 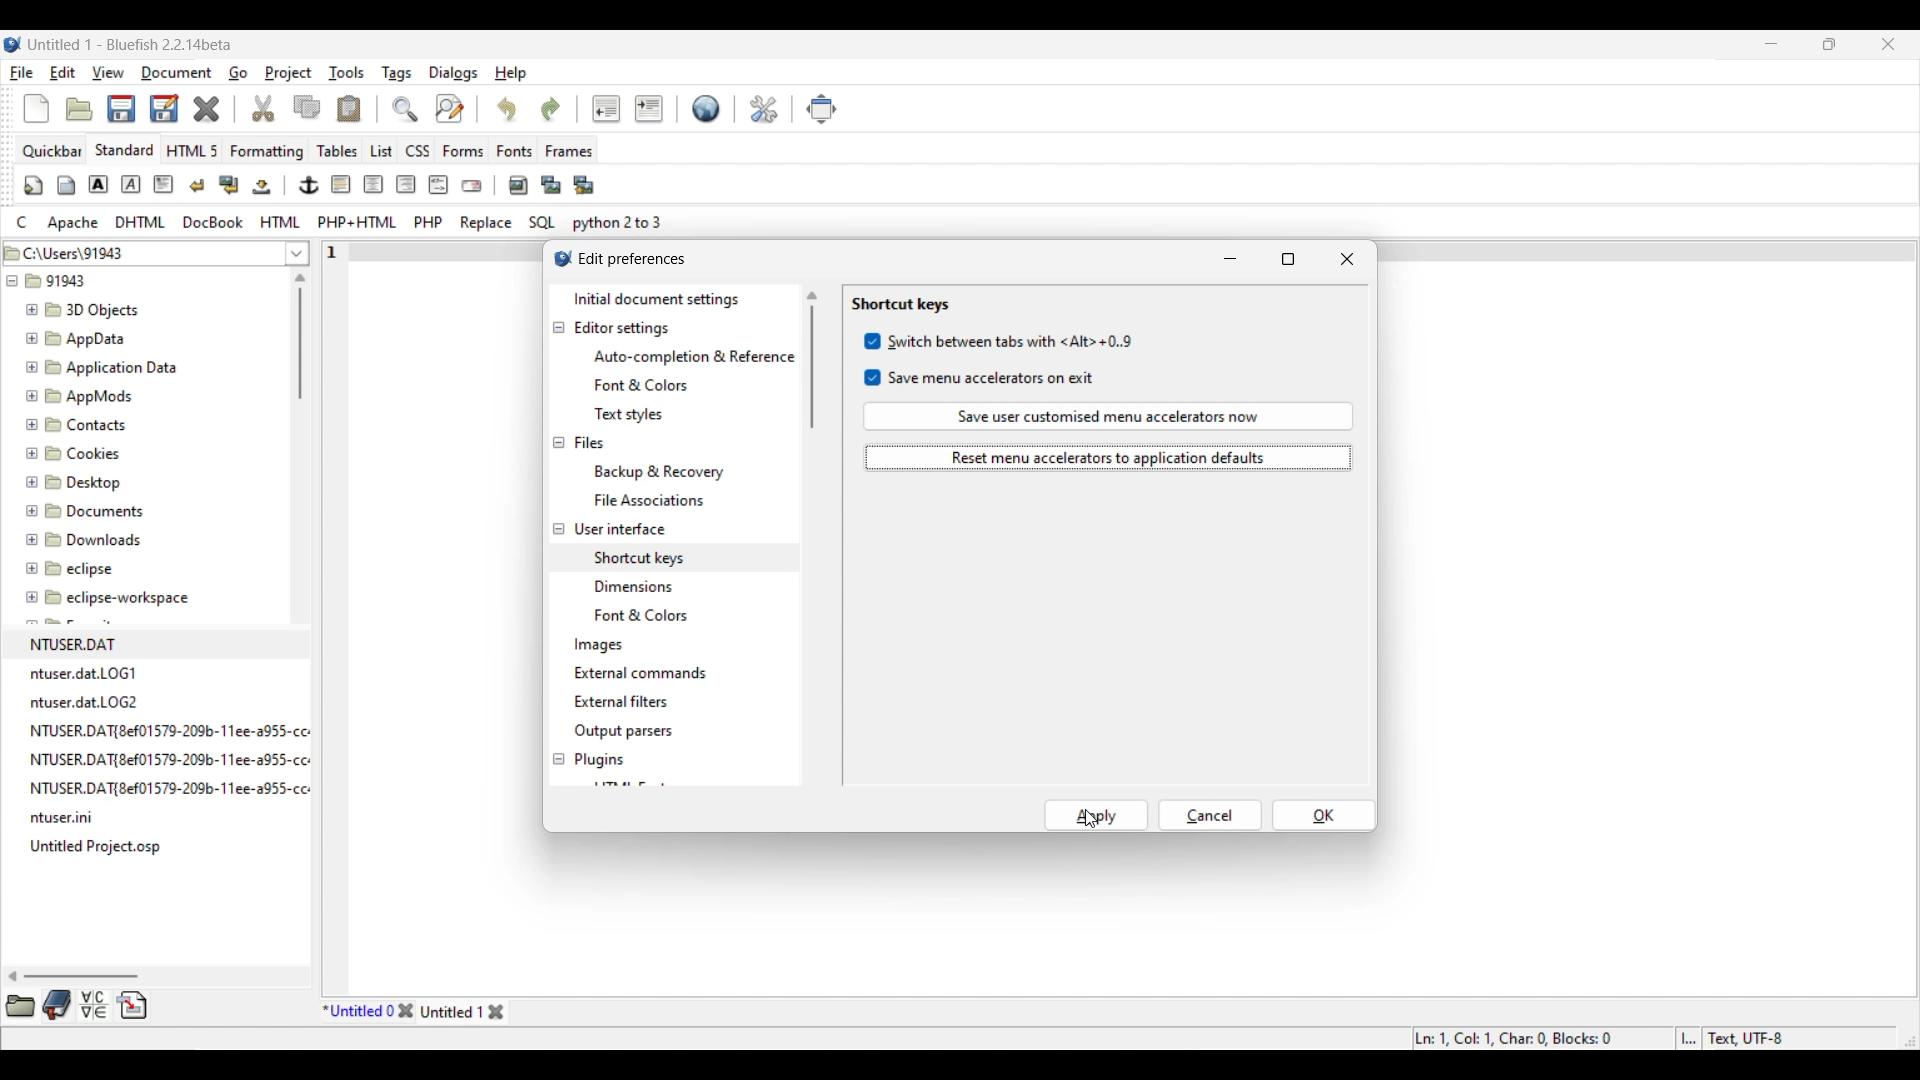 I want to click on Desktop, so click(x=85, y=479).